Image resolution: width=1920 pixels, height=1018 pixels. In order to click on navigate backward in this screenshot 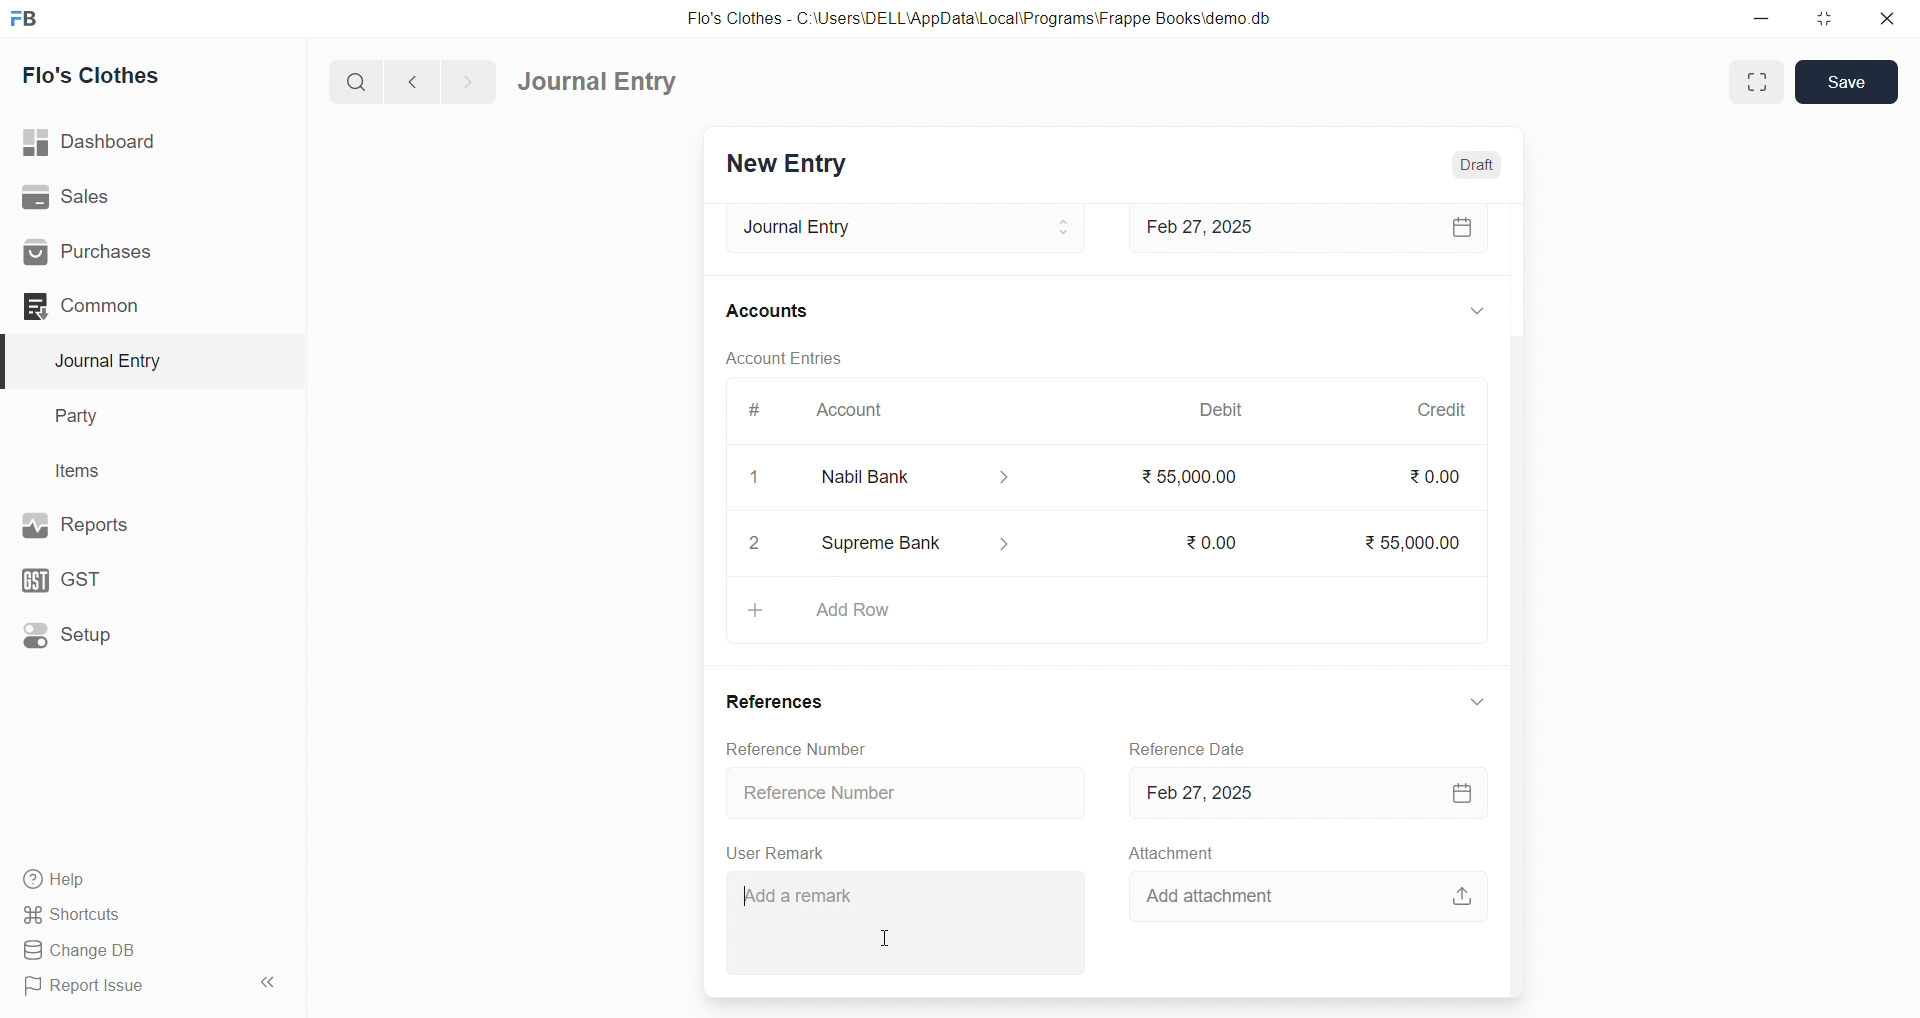, I will do `click(415, 83)`.